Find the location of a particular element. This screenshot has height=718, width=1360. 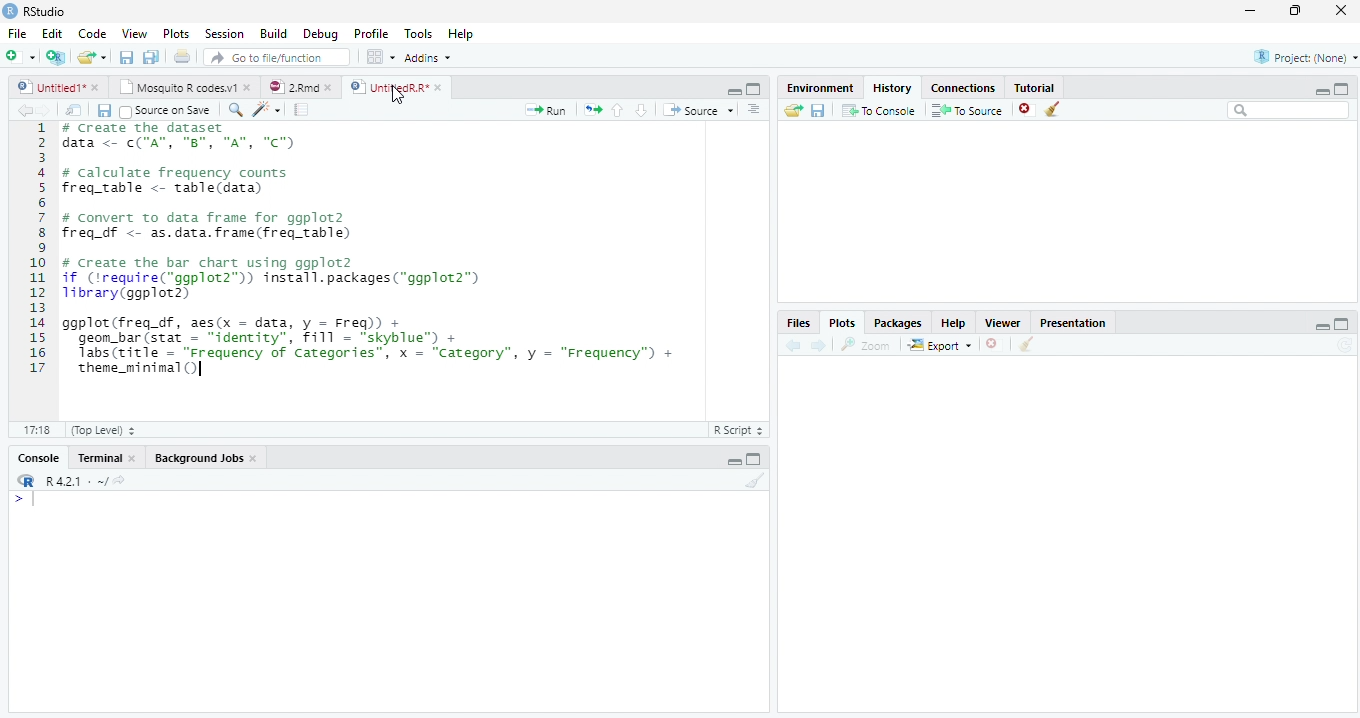

Maximize is located at coordinates (1343, 88).